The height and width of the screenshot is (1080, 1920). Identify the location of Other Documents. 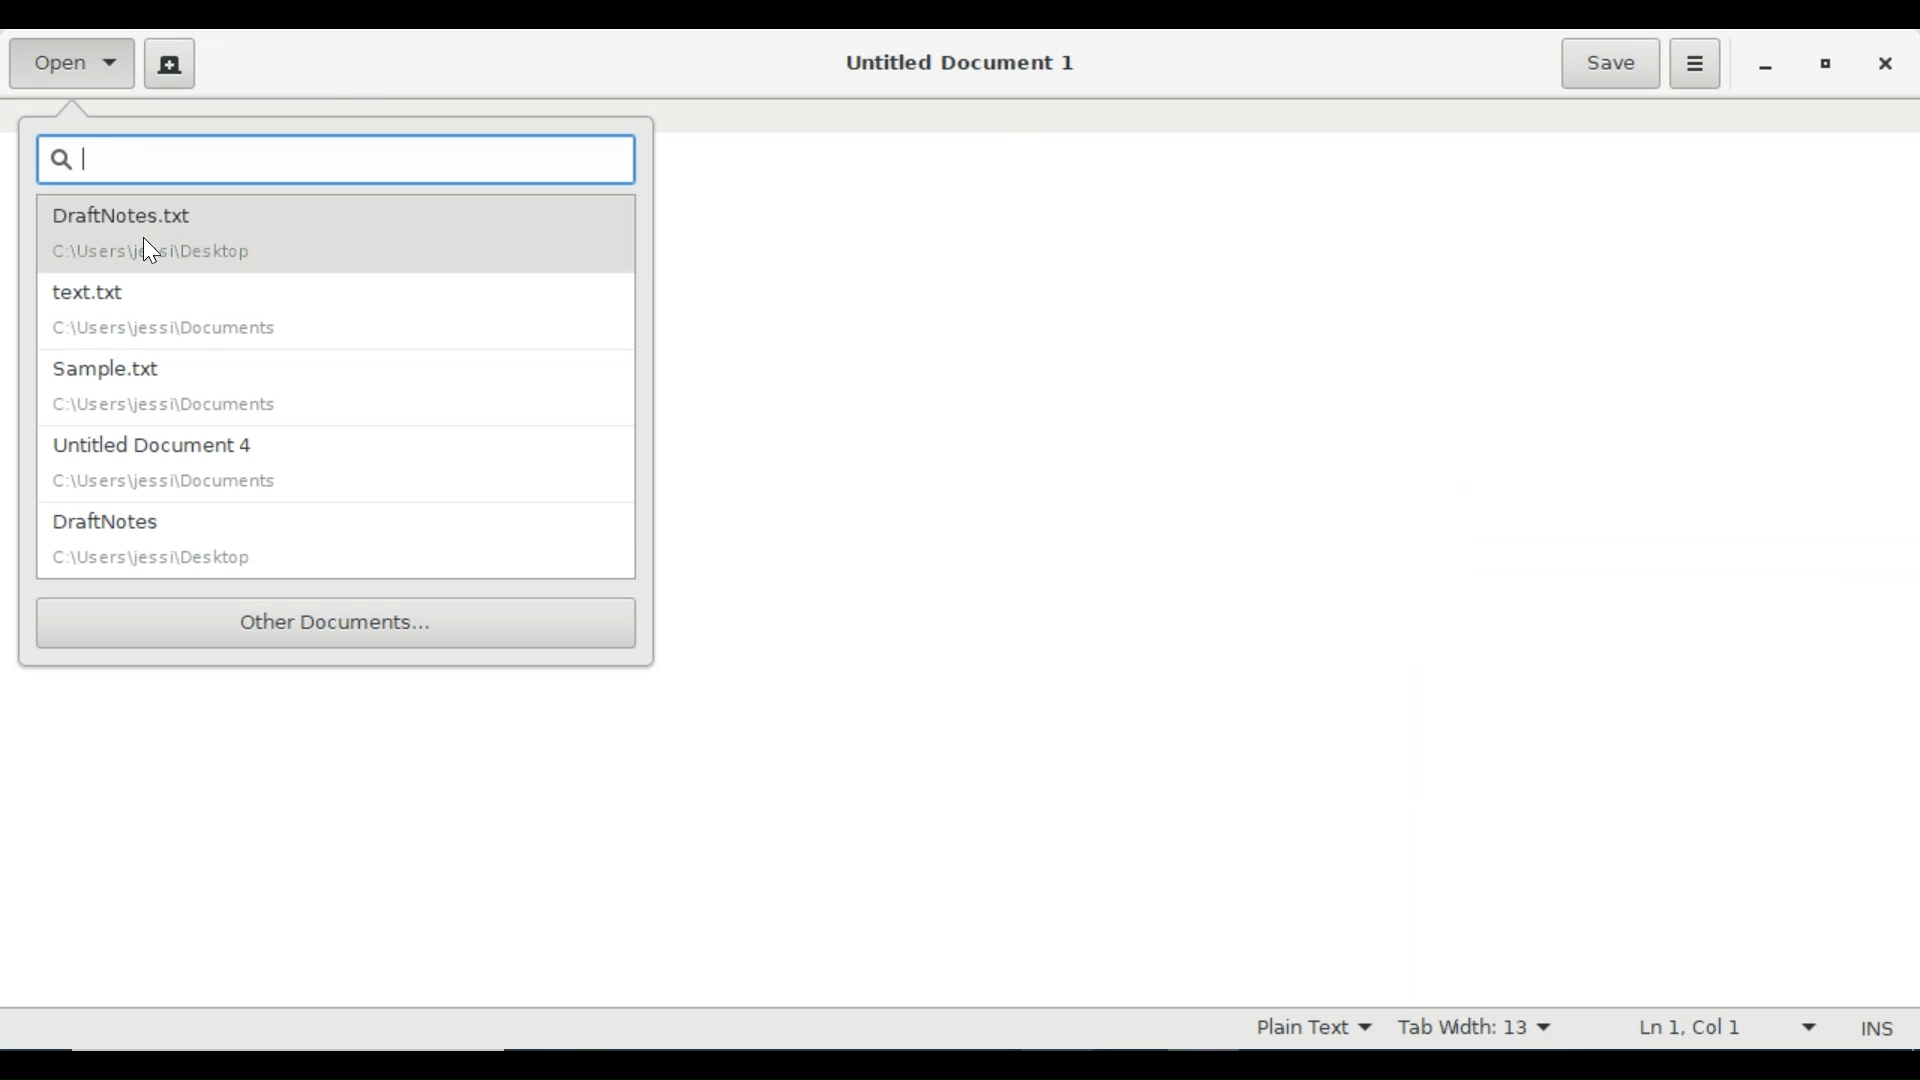
(337, 622).